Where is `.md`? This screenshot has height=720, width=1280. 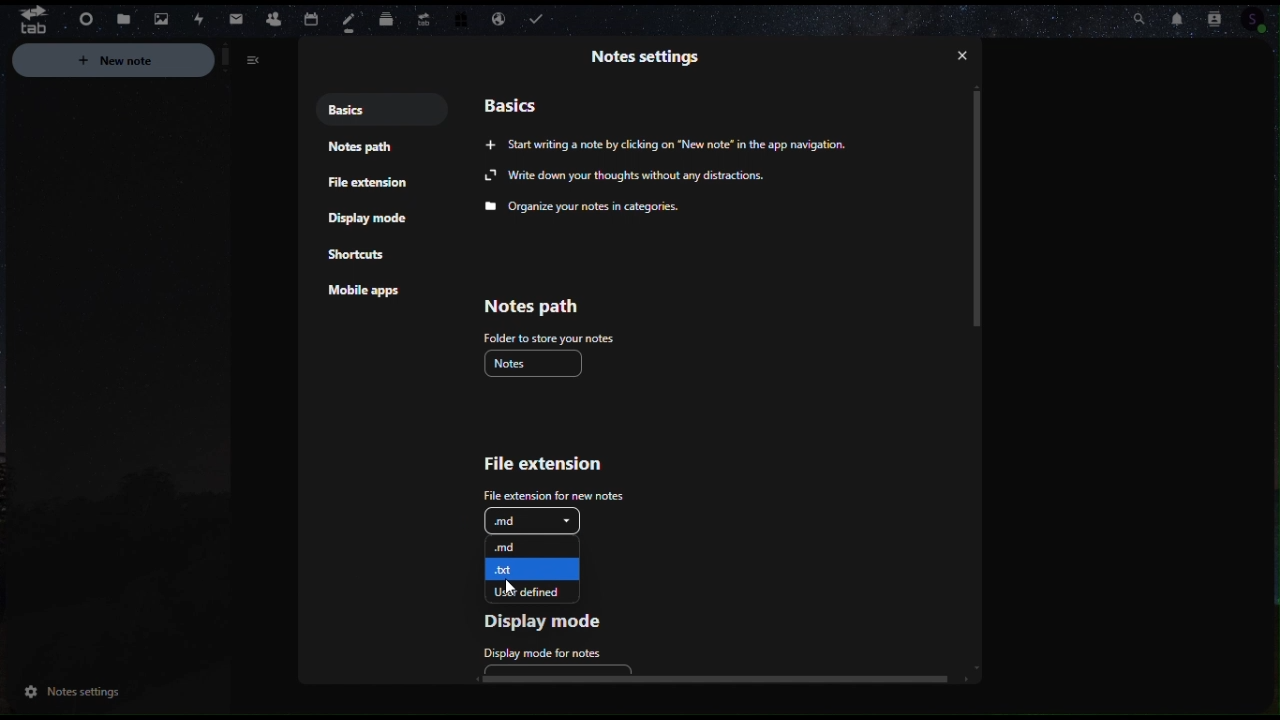 .md is located at coordinates (530, 521).